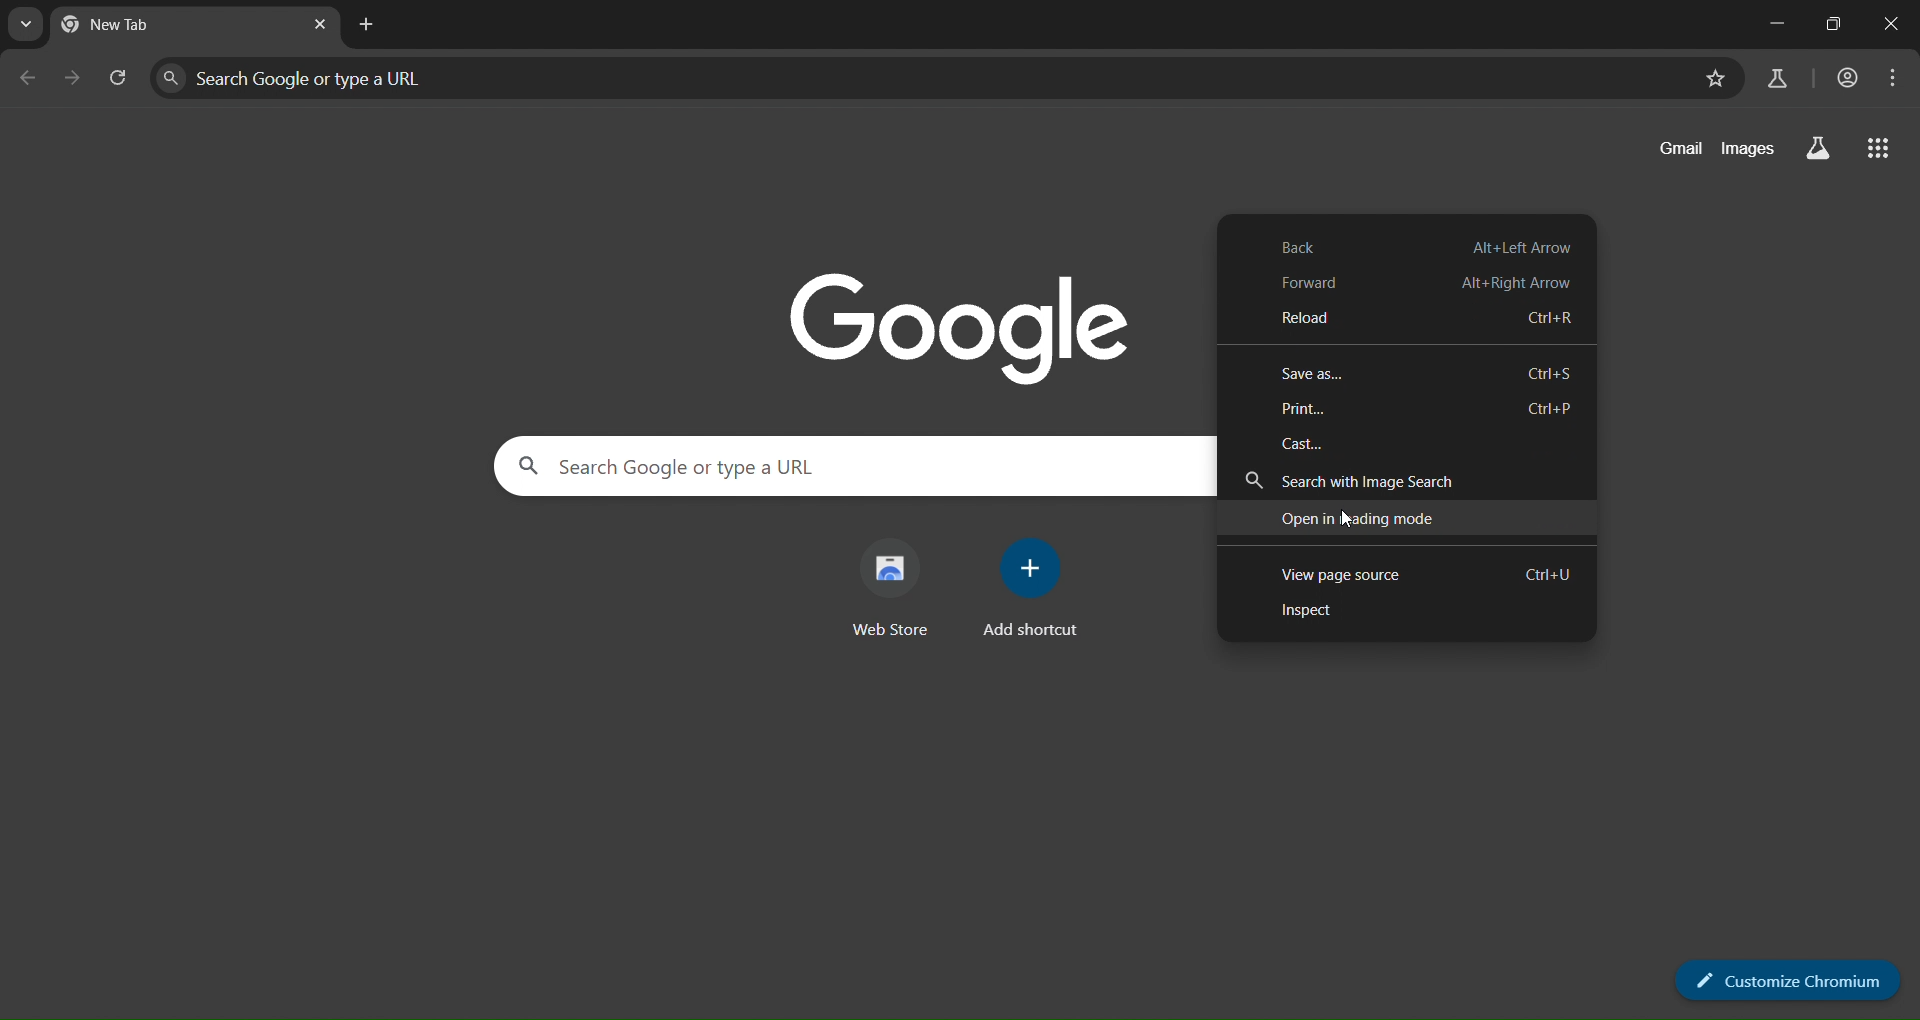 The width and height of the screenshot is (1920, 1020). What do you see at coordinates (1746, 150) in the screenshot?
I see `images` at bounding box center [1746, 150].